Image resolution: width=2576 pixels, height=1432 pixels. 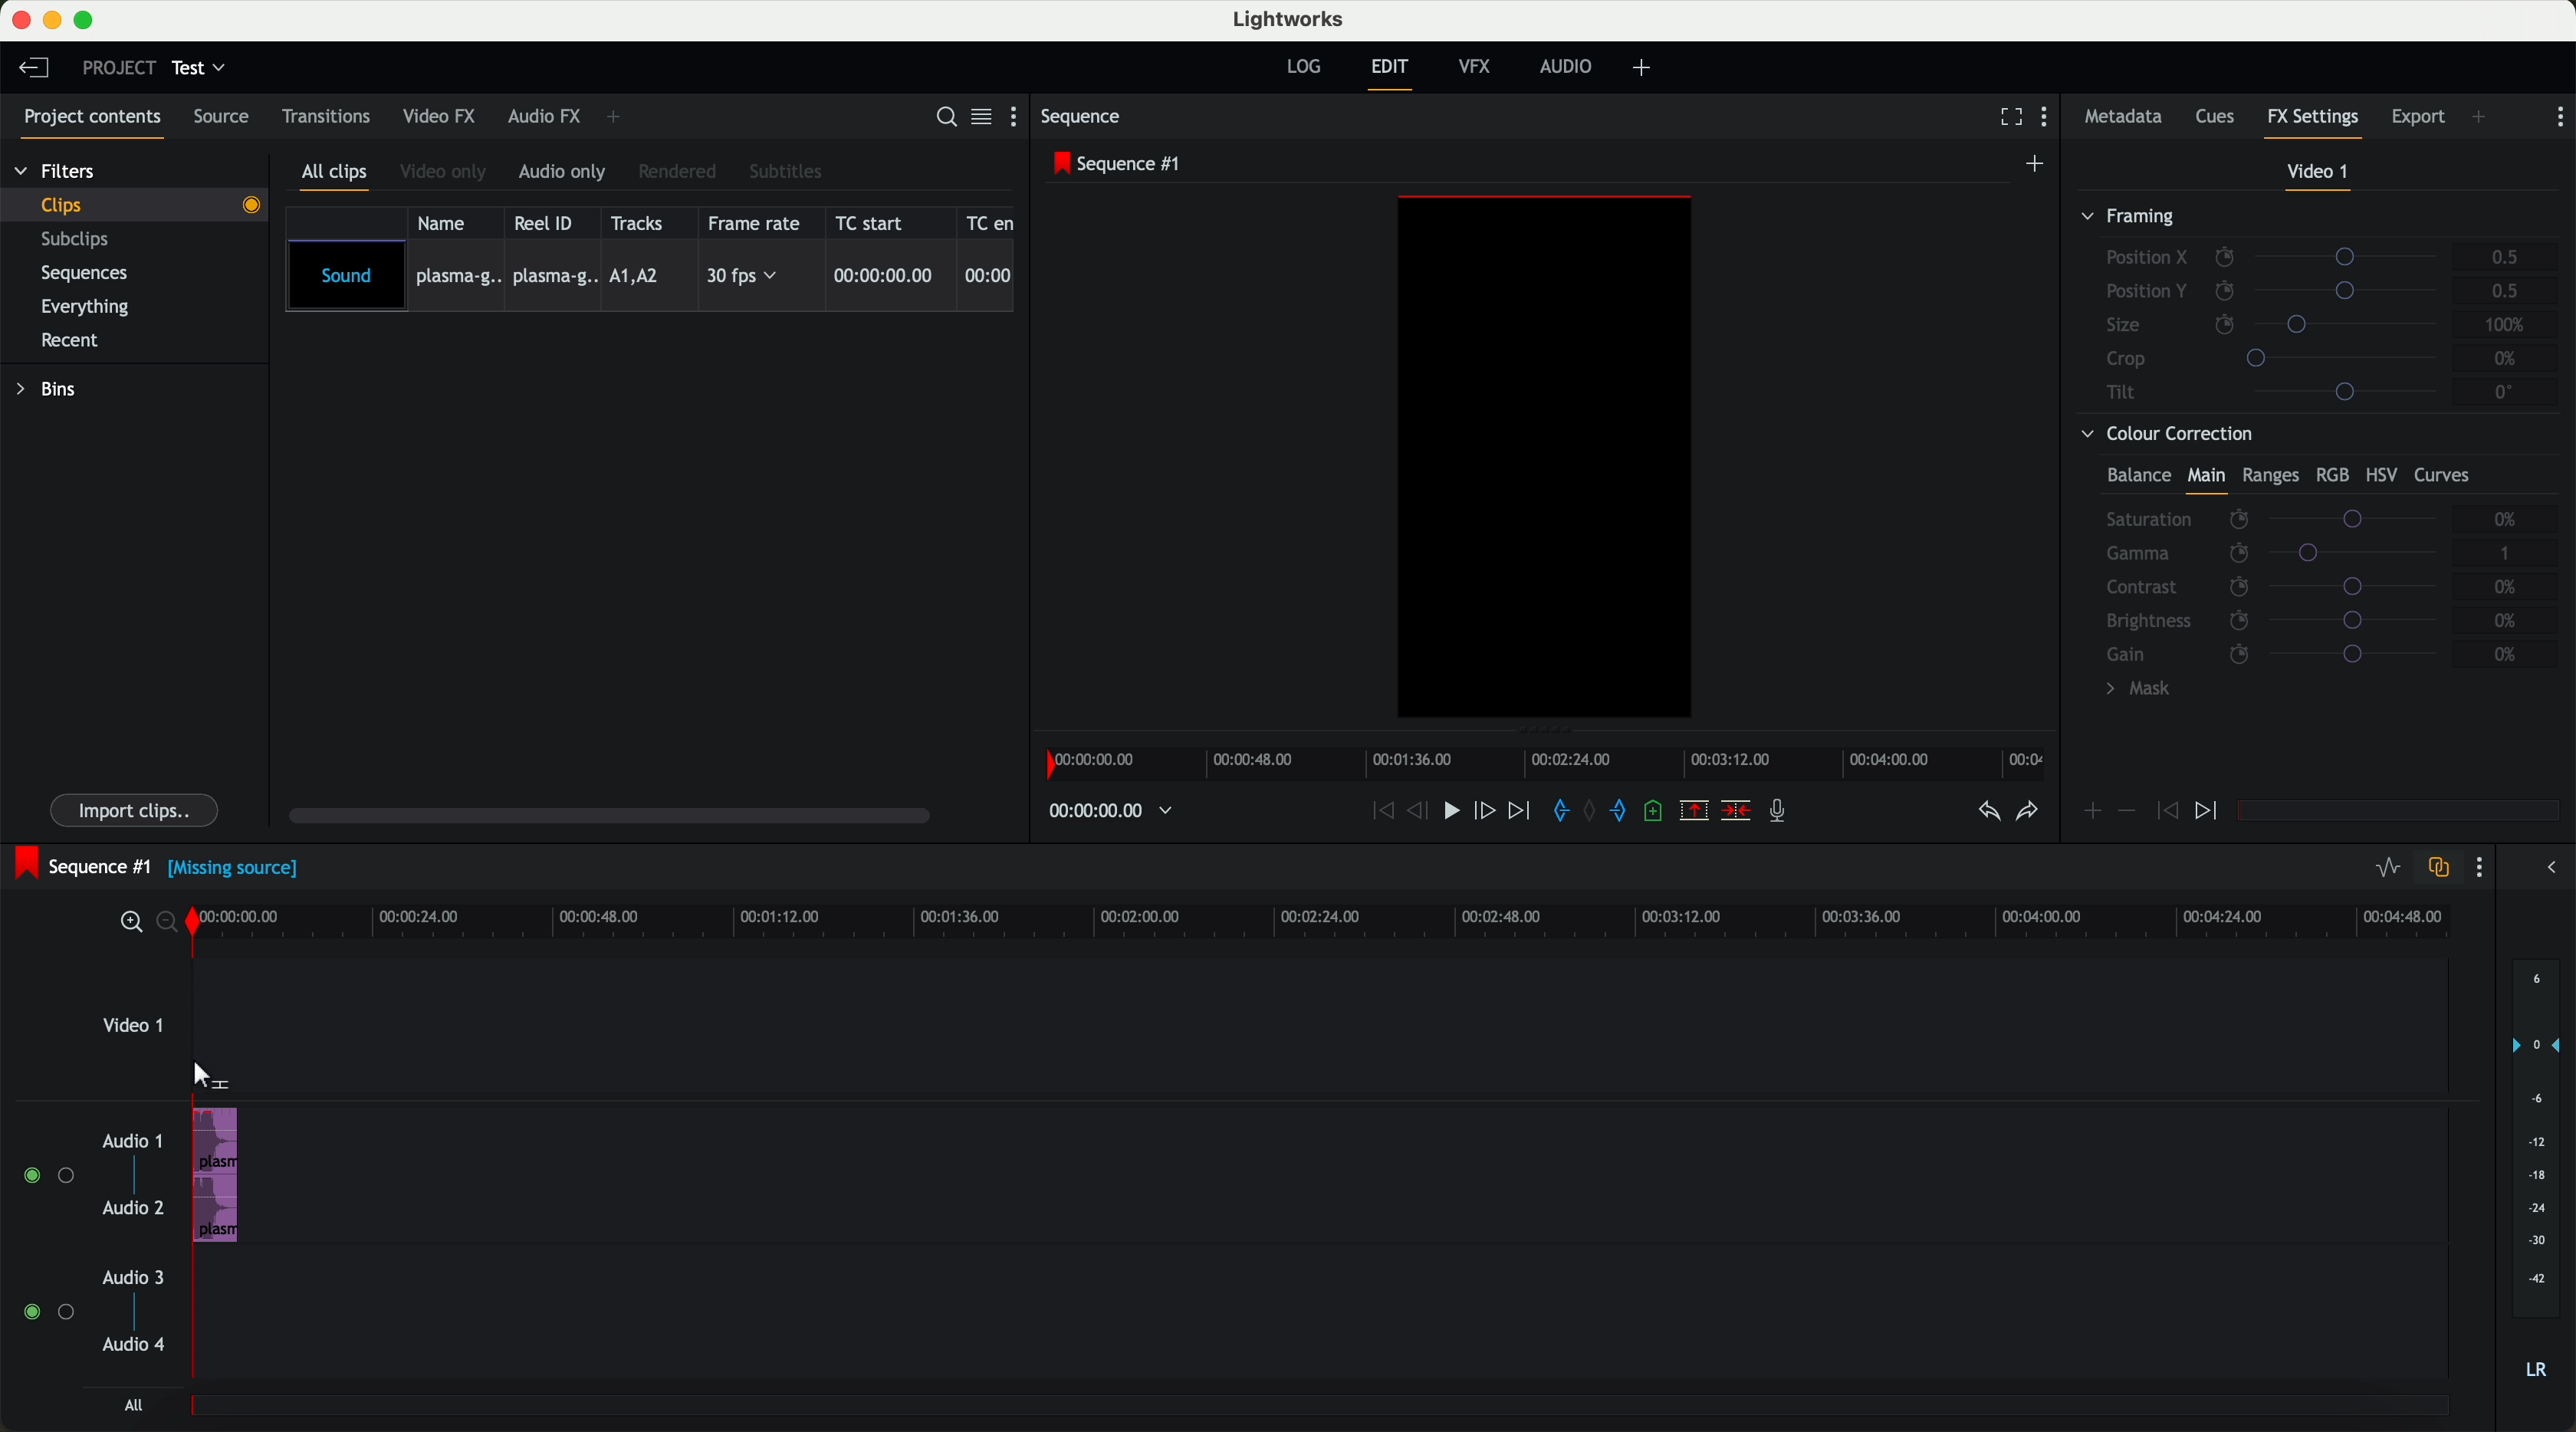 I want to click on toggle audio levels editing, so click(x=2387, y=868).